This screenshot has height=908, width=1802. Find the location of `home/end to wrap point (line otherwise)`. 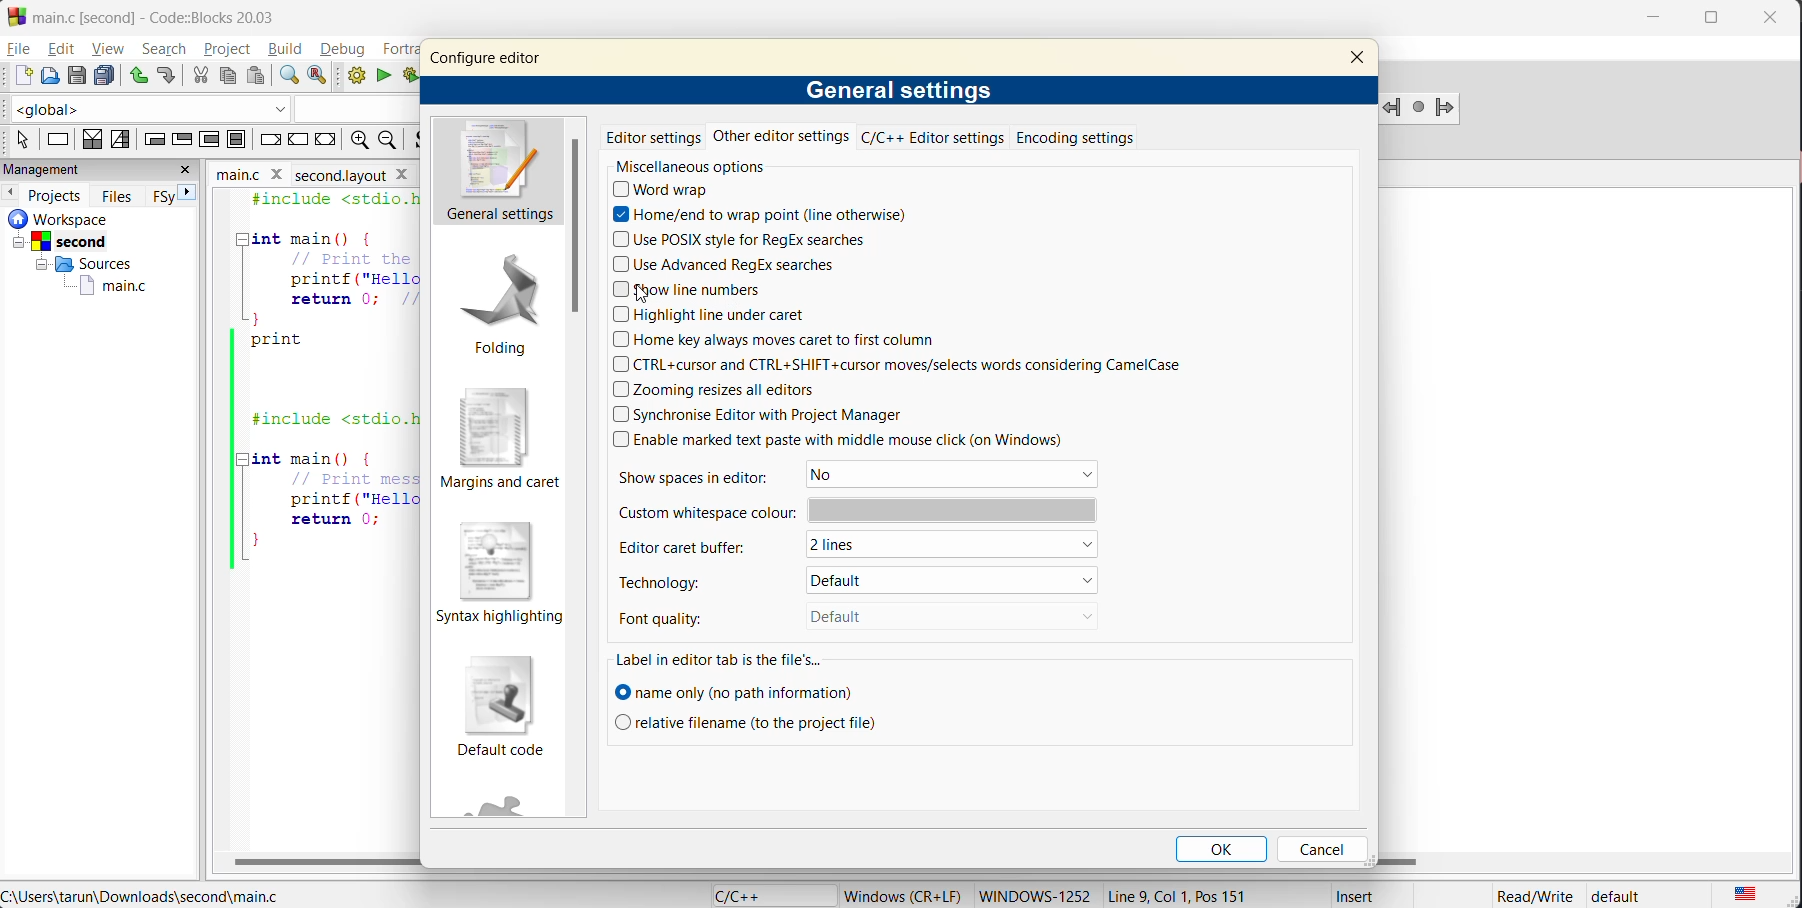

home/end to wrap point (line otherwise) is located at coordinates (758, 214).